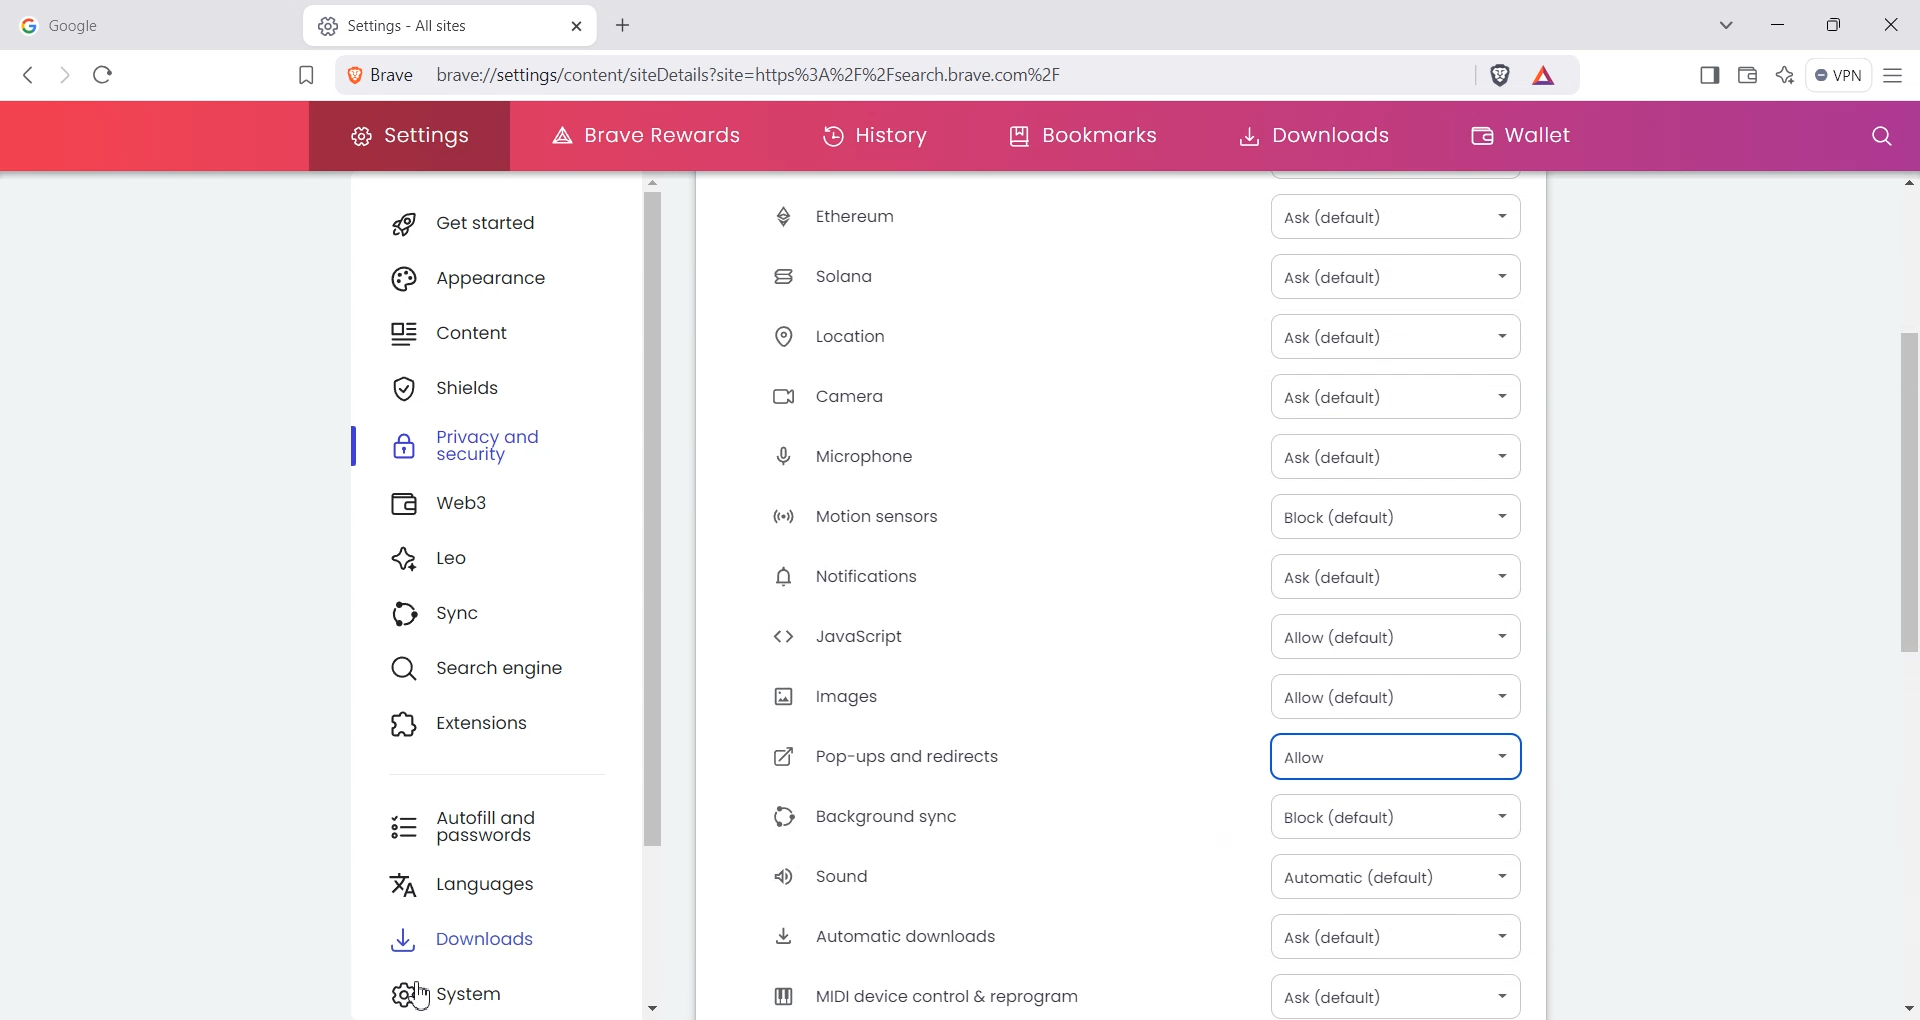  Describe the element at coordinates (503, 944) in the screenshot. I see `Downloads` at that location.